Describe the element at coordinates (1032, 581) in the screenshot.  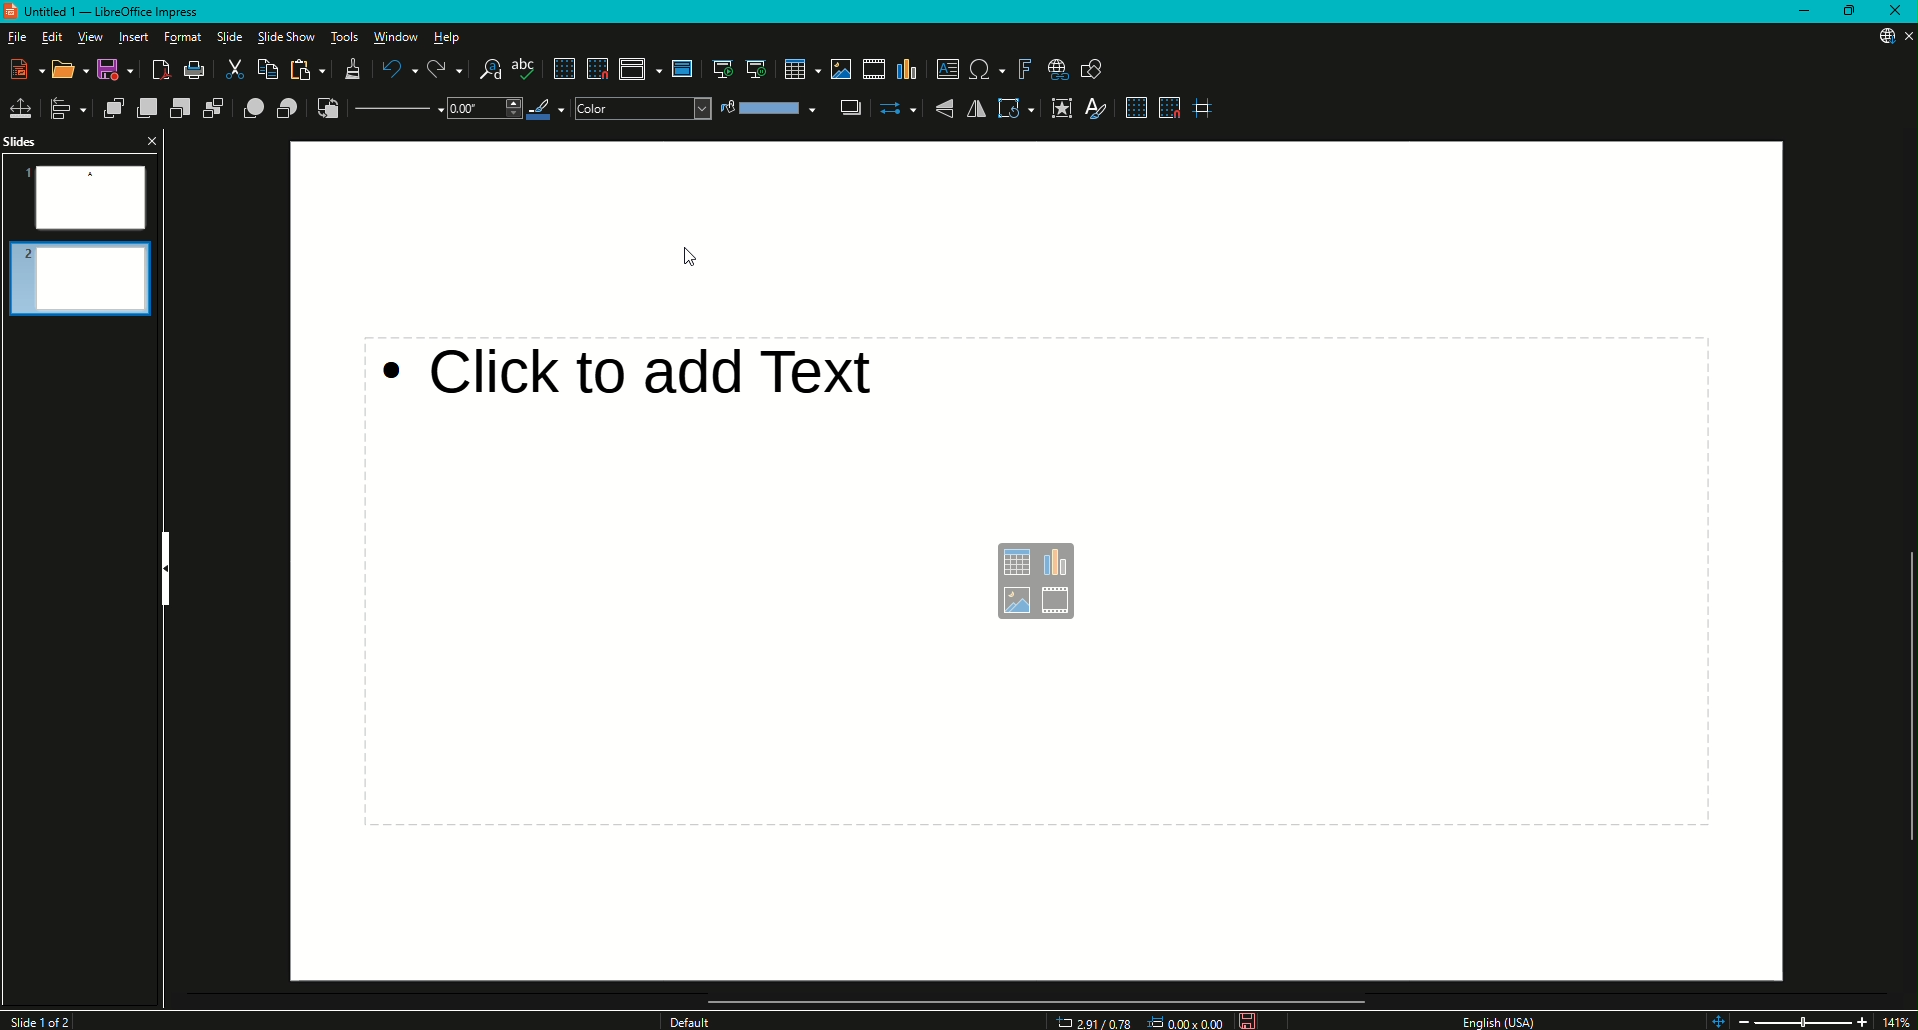
I see `Text box options` at that location.